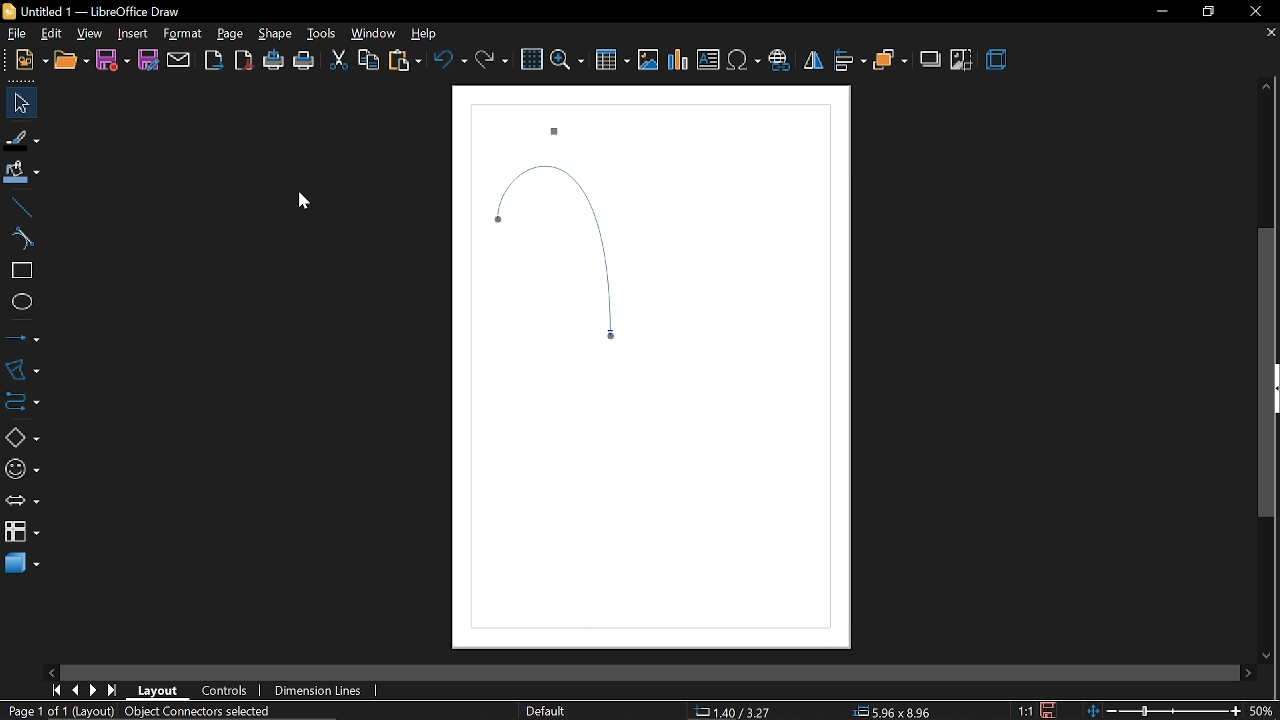 The height and width of the screenshot is (720, 1280). What do you see at coordinates (404, 61) in the screenshot?
I see `paste` at bounding box center [404, 61].